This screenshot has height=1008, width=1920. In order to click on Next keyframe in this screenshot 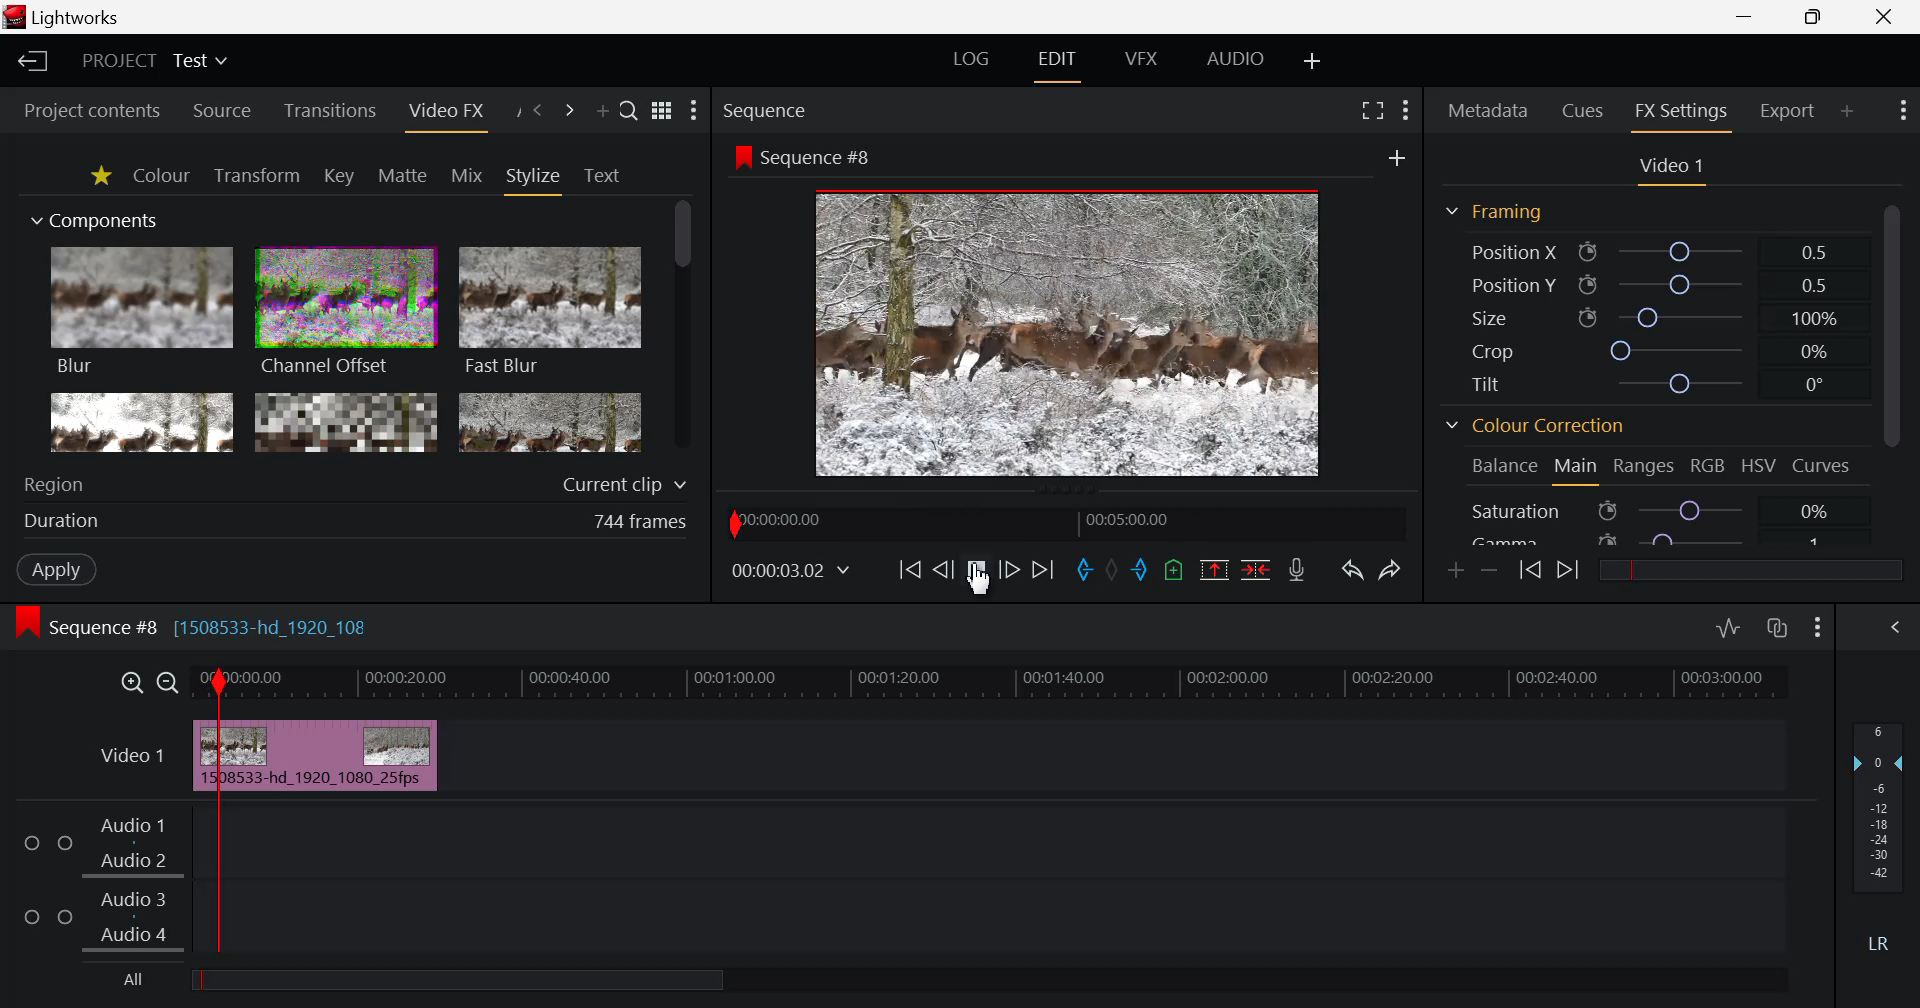, I will do `click(1570, 572)`.